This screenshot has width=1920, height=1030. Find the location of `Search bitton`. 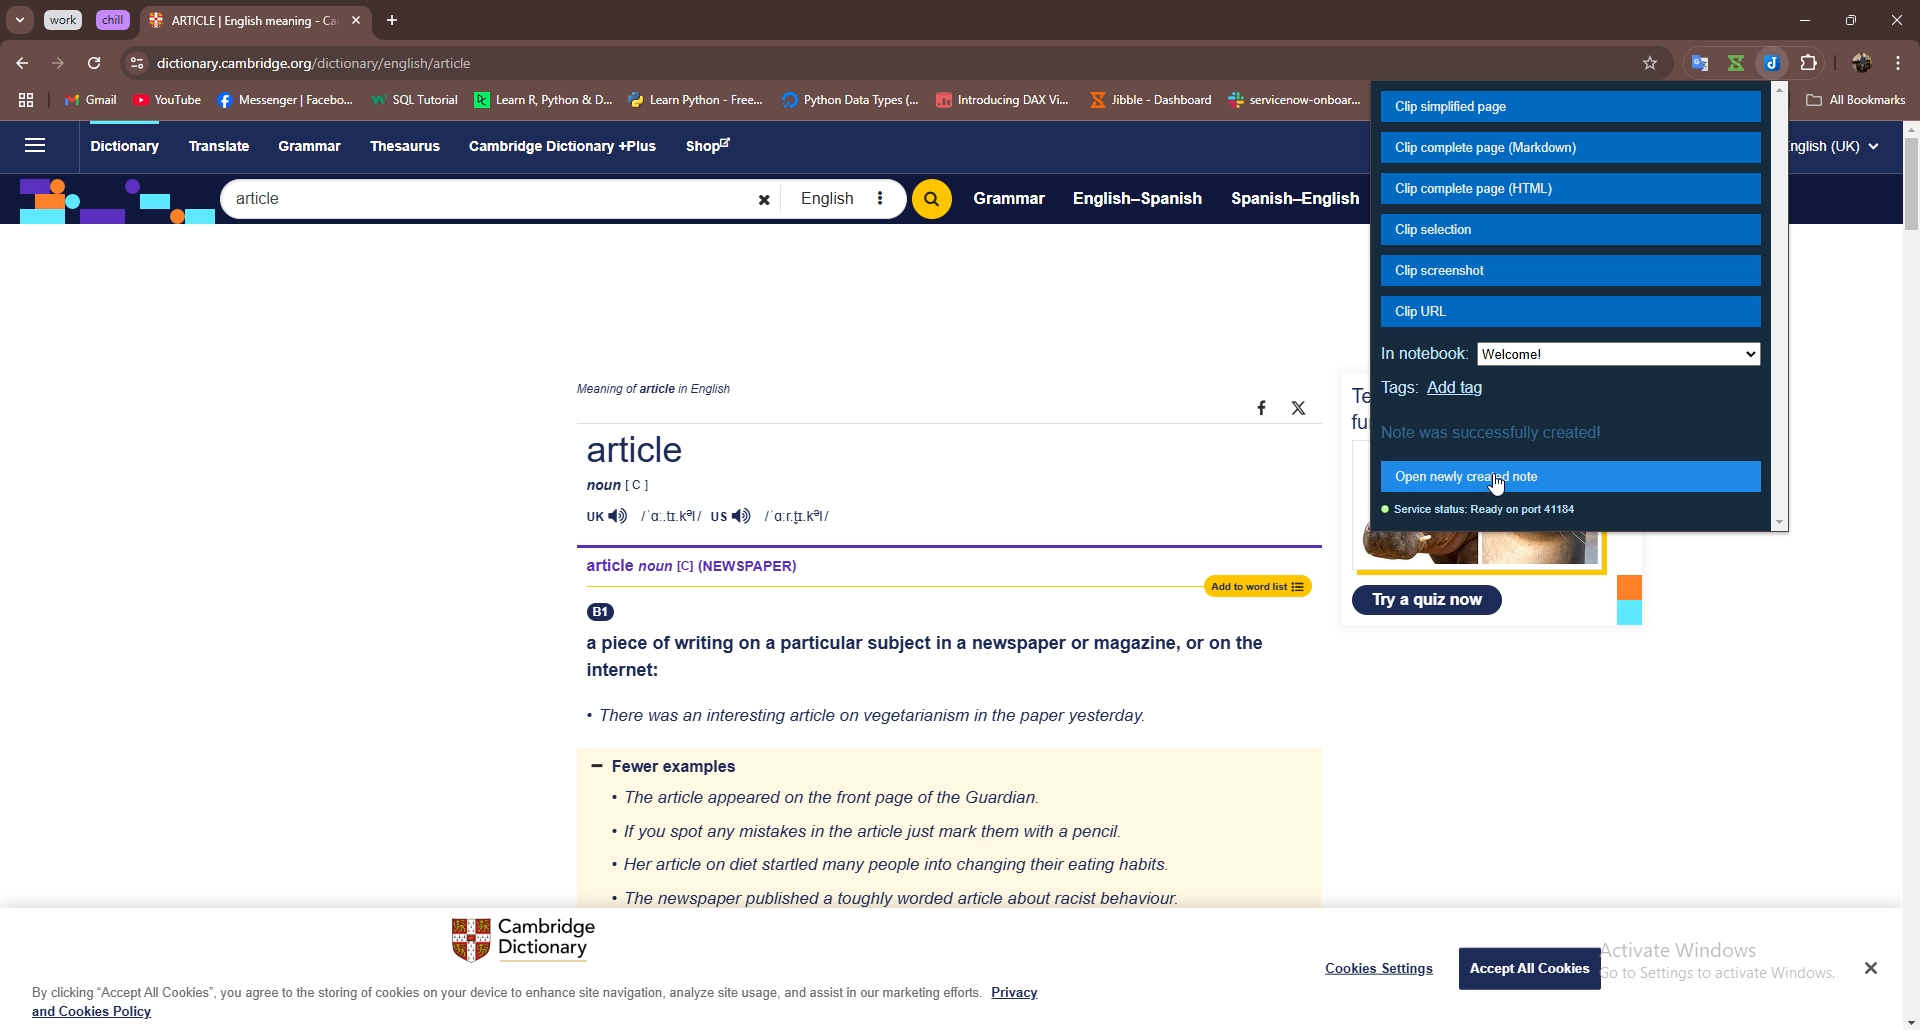

Search bitton is located at coordinates (931, 199).